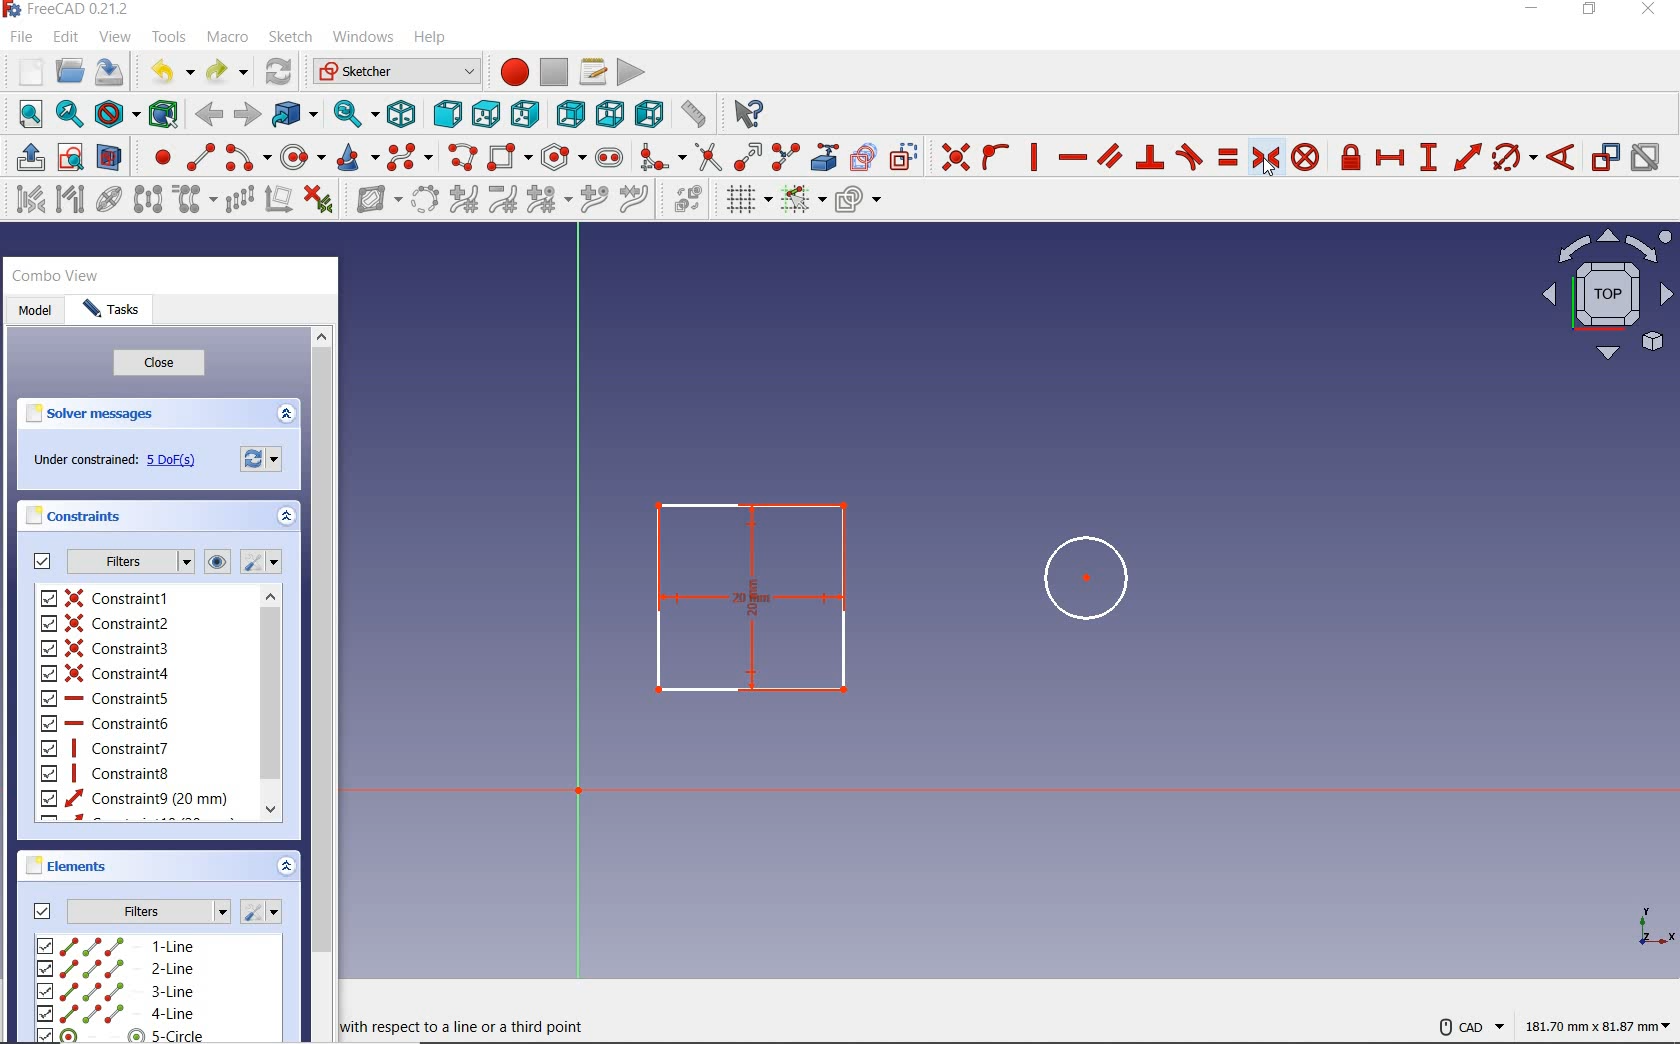 The width and height of the screenshot is (1680, 1044). What do you see at coordinates (105, 723) in the screenshot?
I see `constraint6` at bounding box center [105, 723].